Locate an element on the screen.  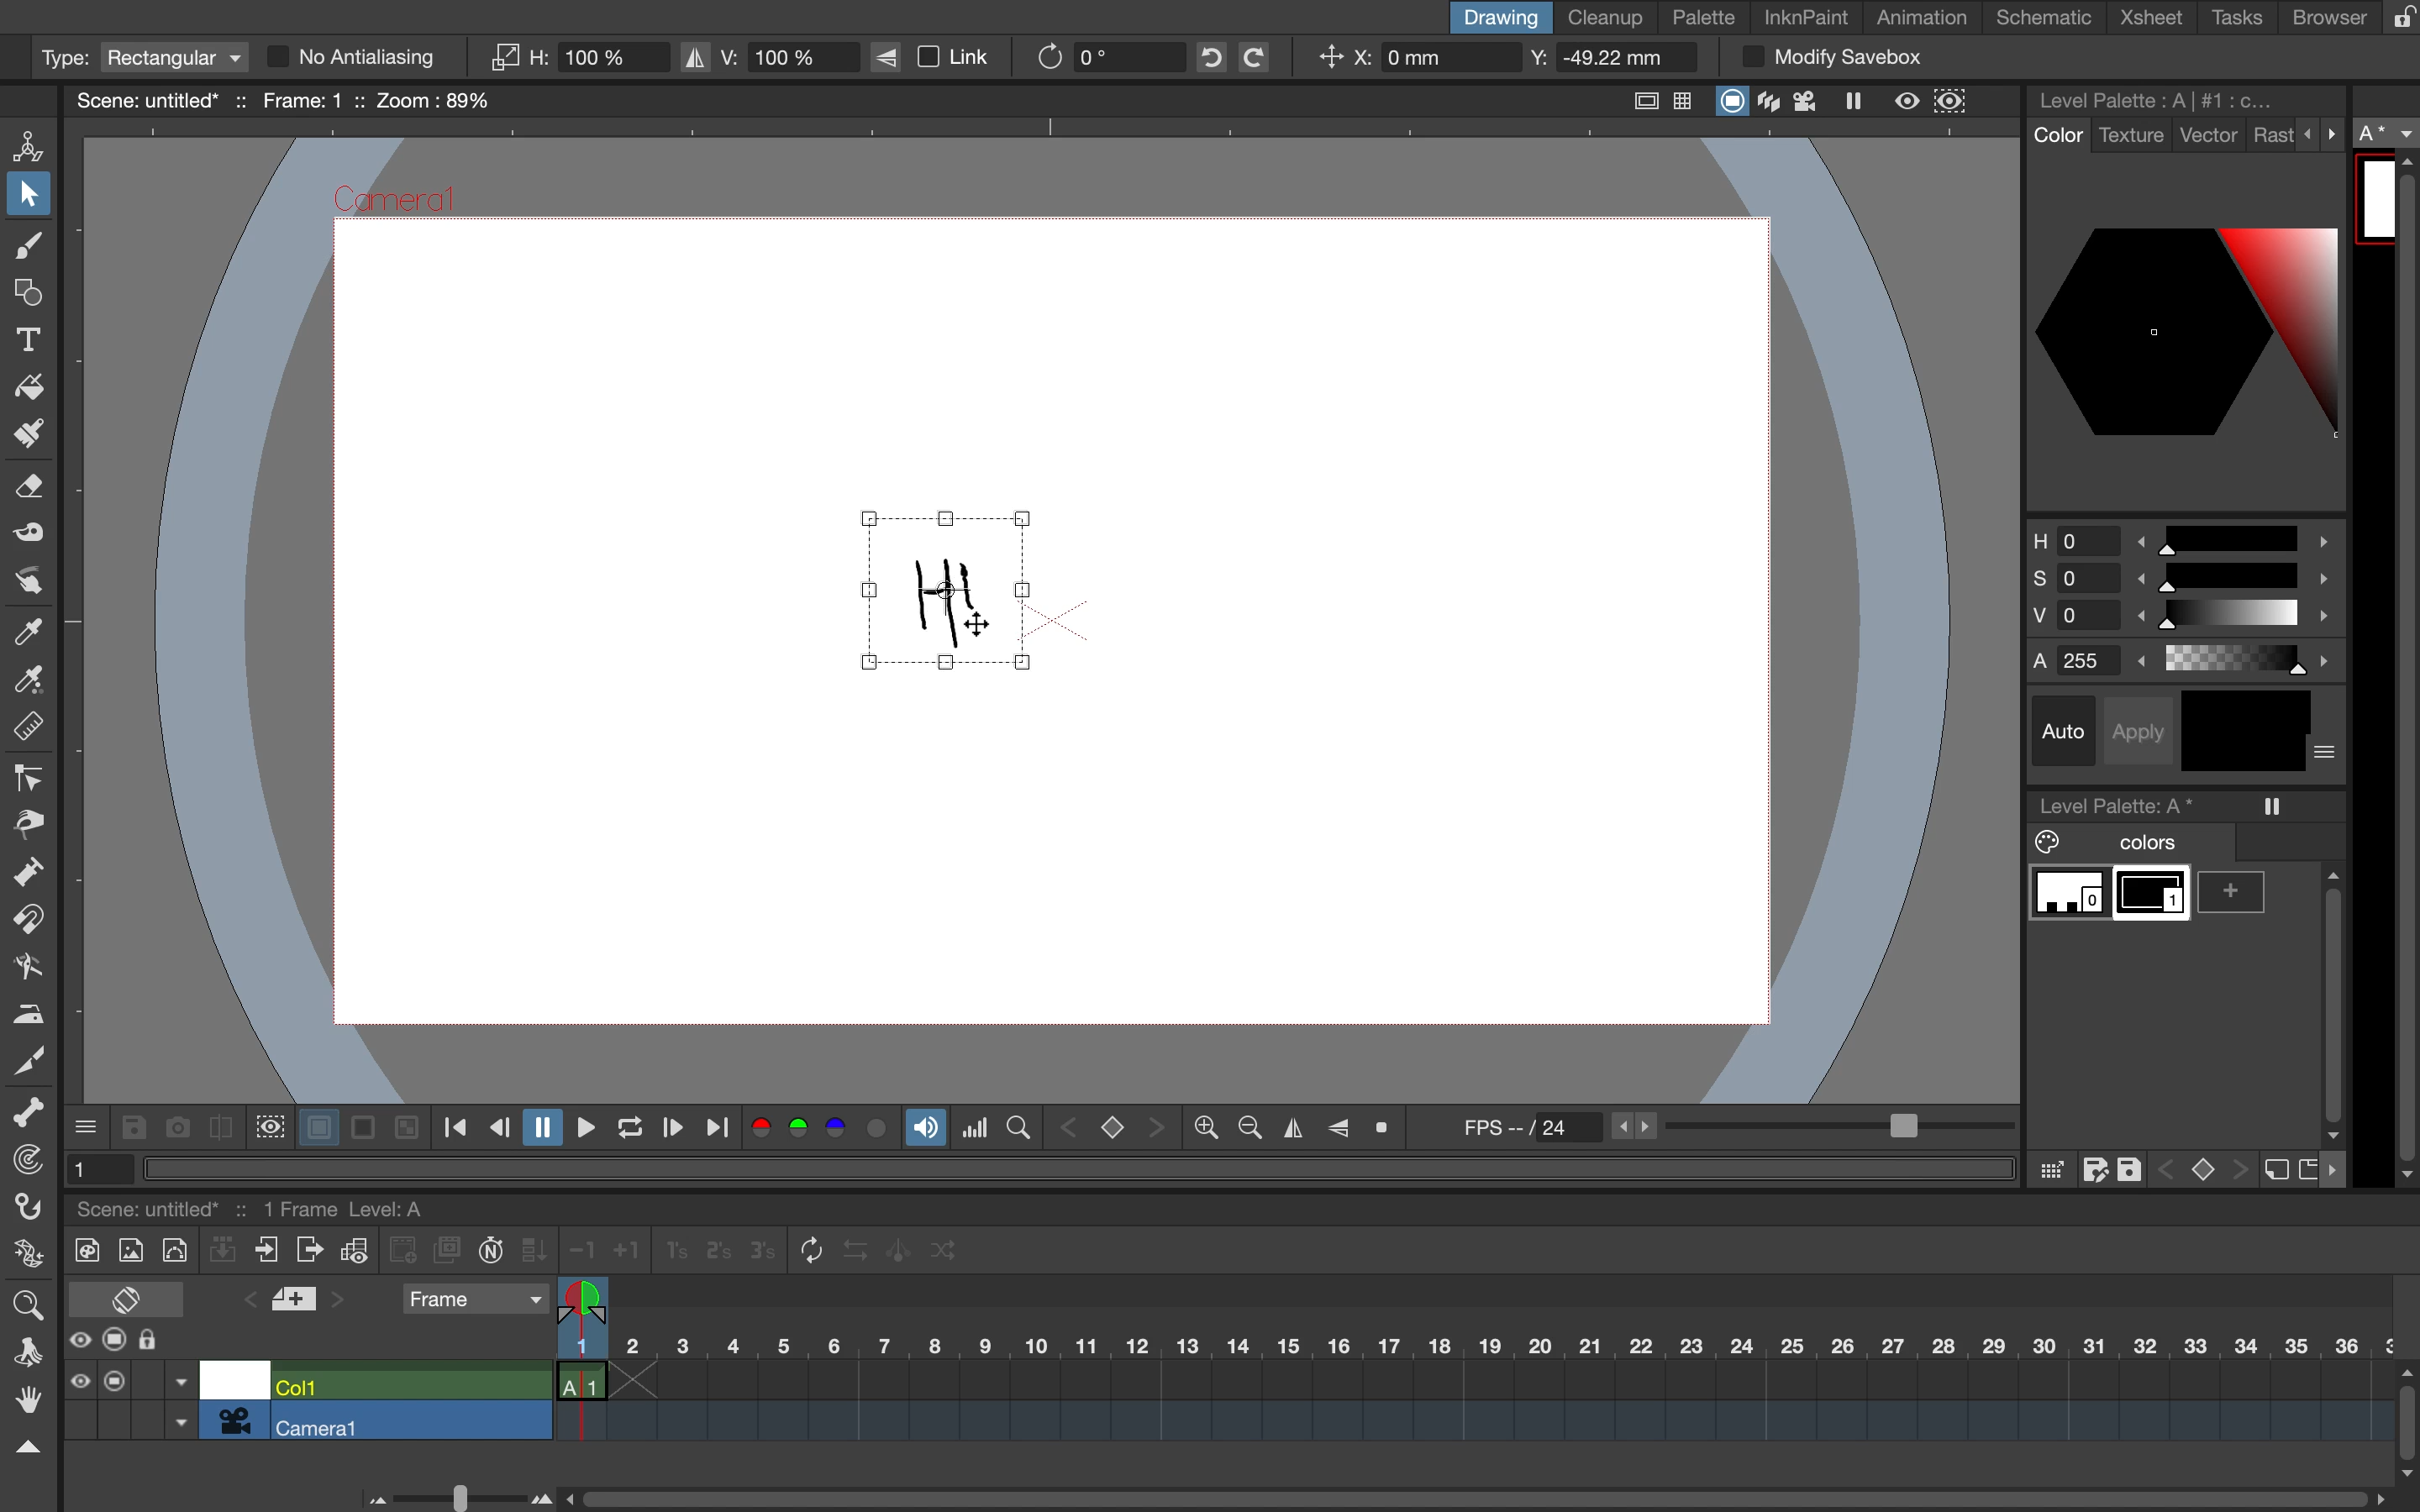
drawing dragged is located at coordinates (940, 596).